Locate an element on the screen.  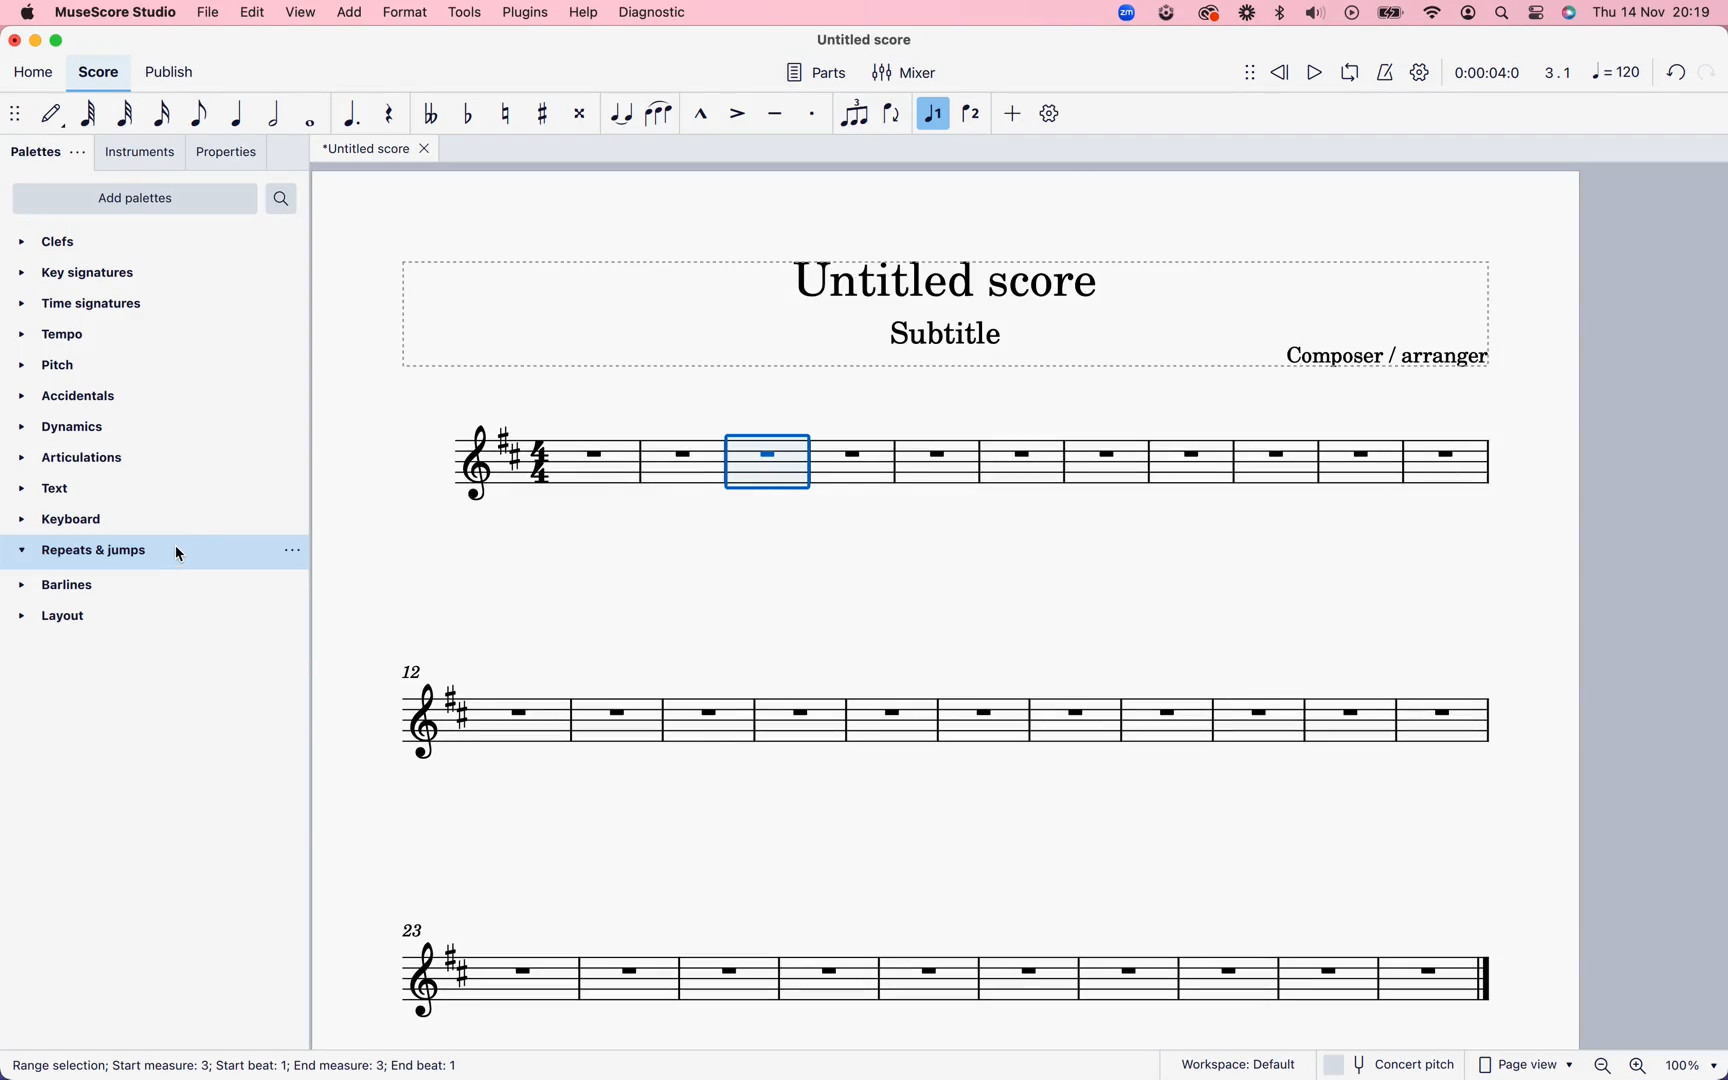
settings is located at coordinates (1052, 113).